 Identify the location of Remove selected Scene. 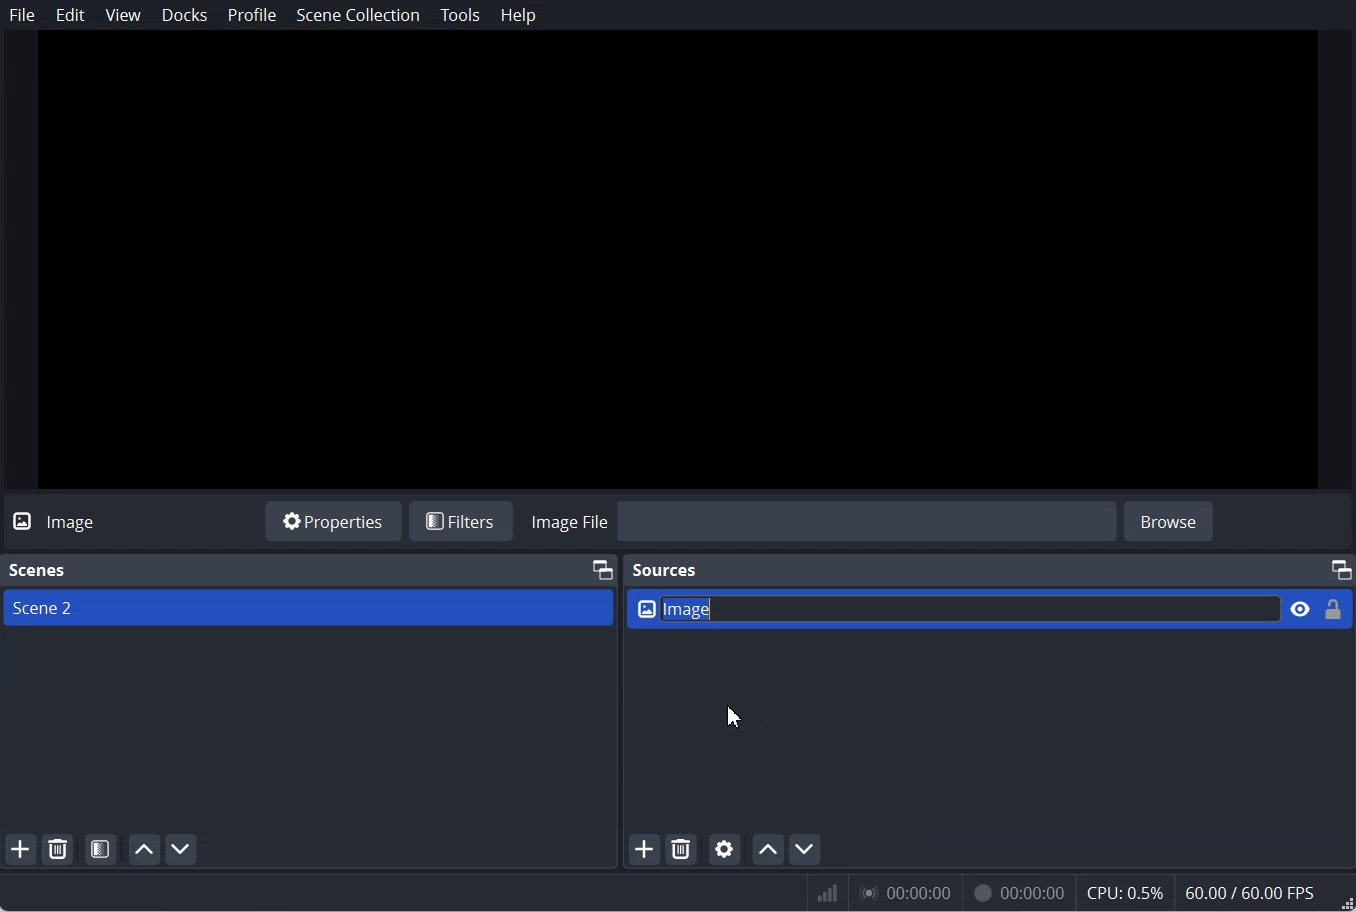
(58, 849).